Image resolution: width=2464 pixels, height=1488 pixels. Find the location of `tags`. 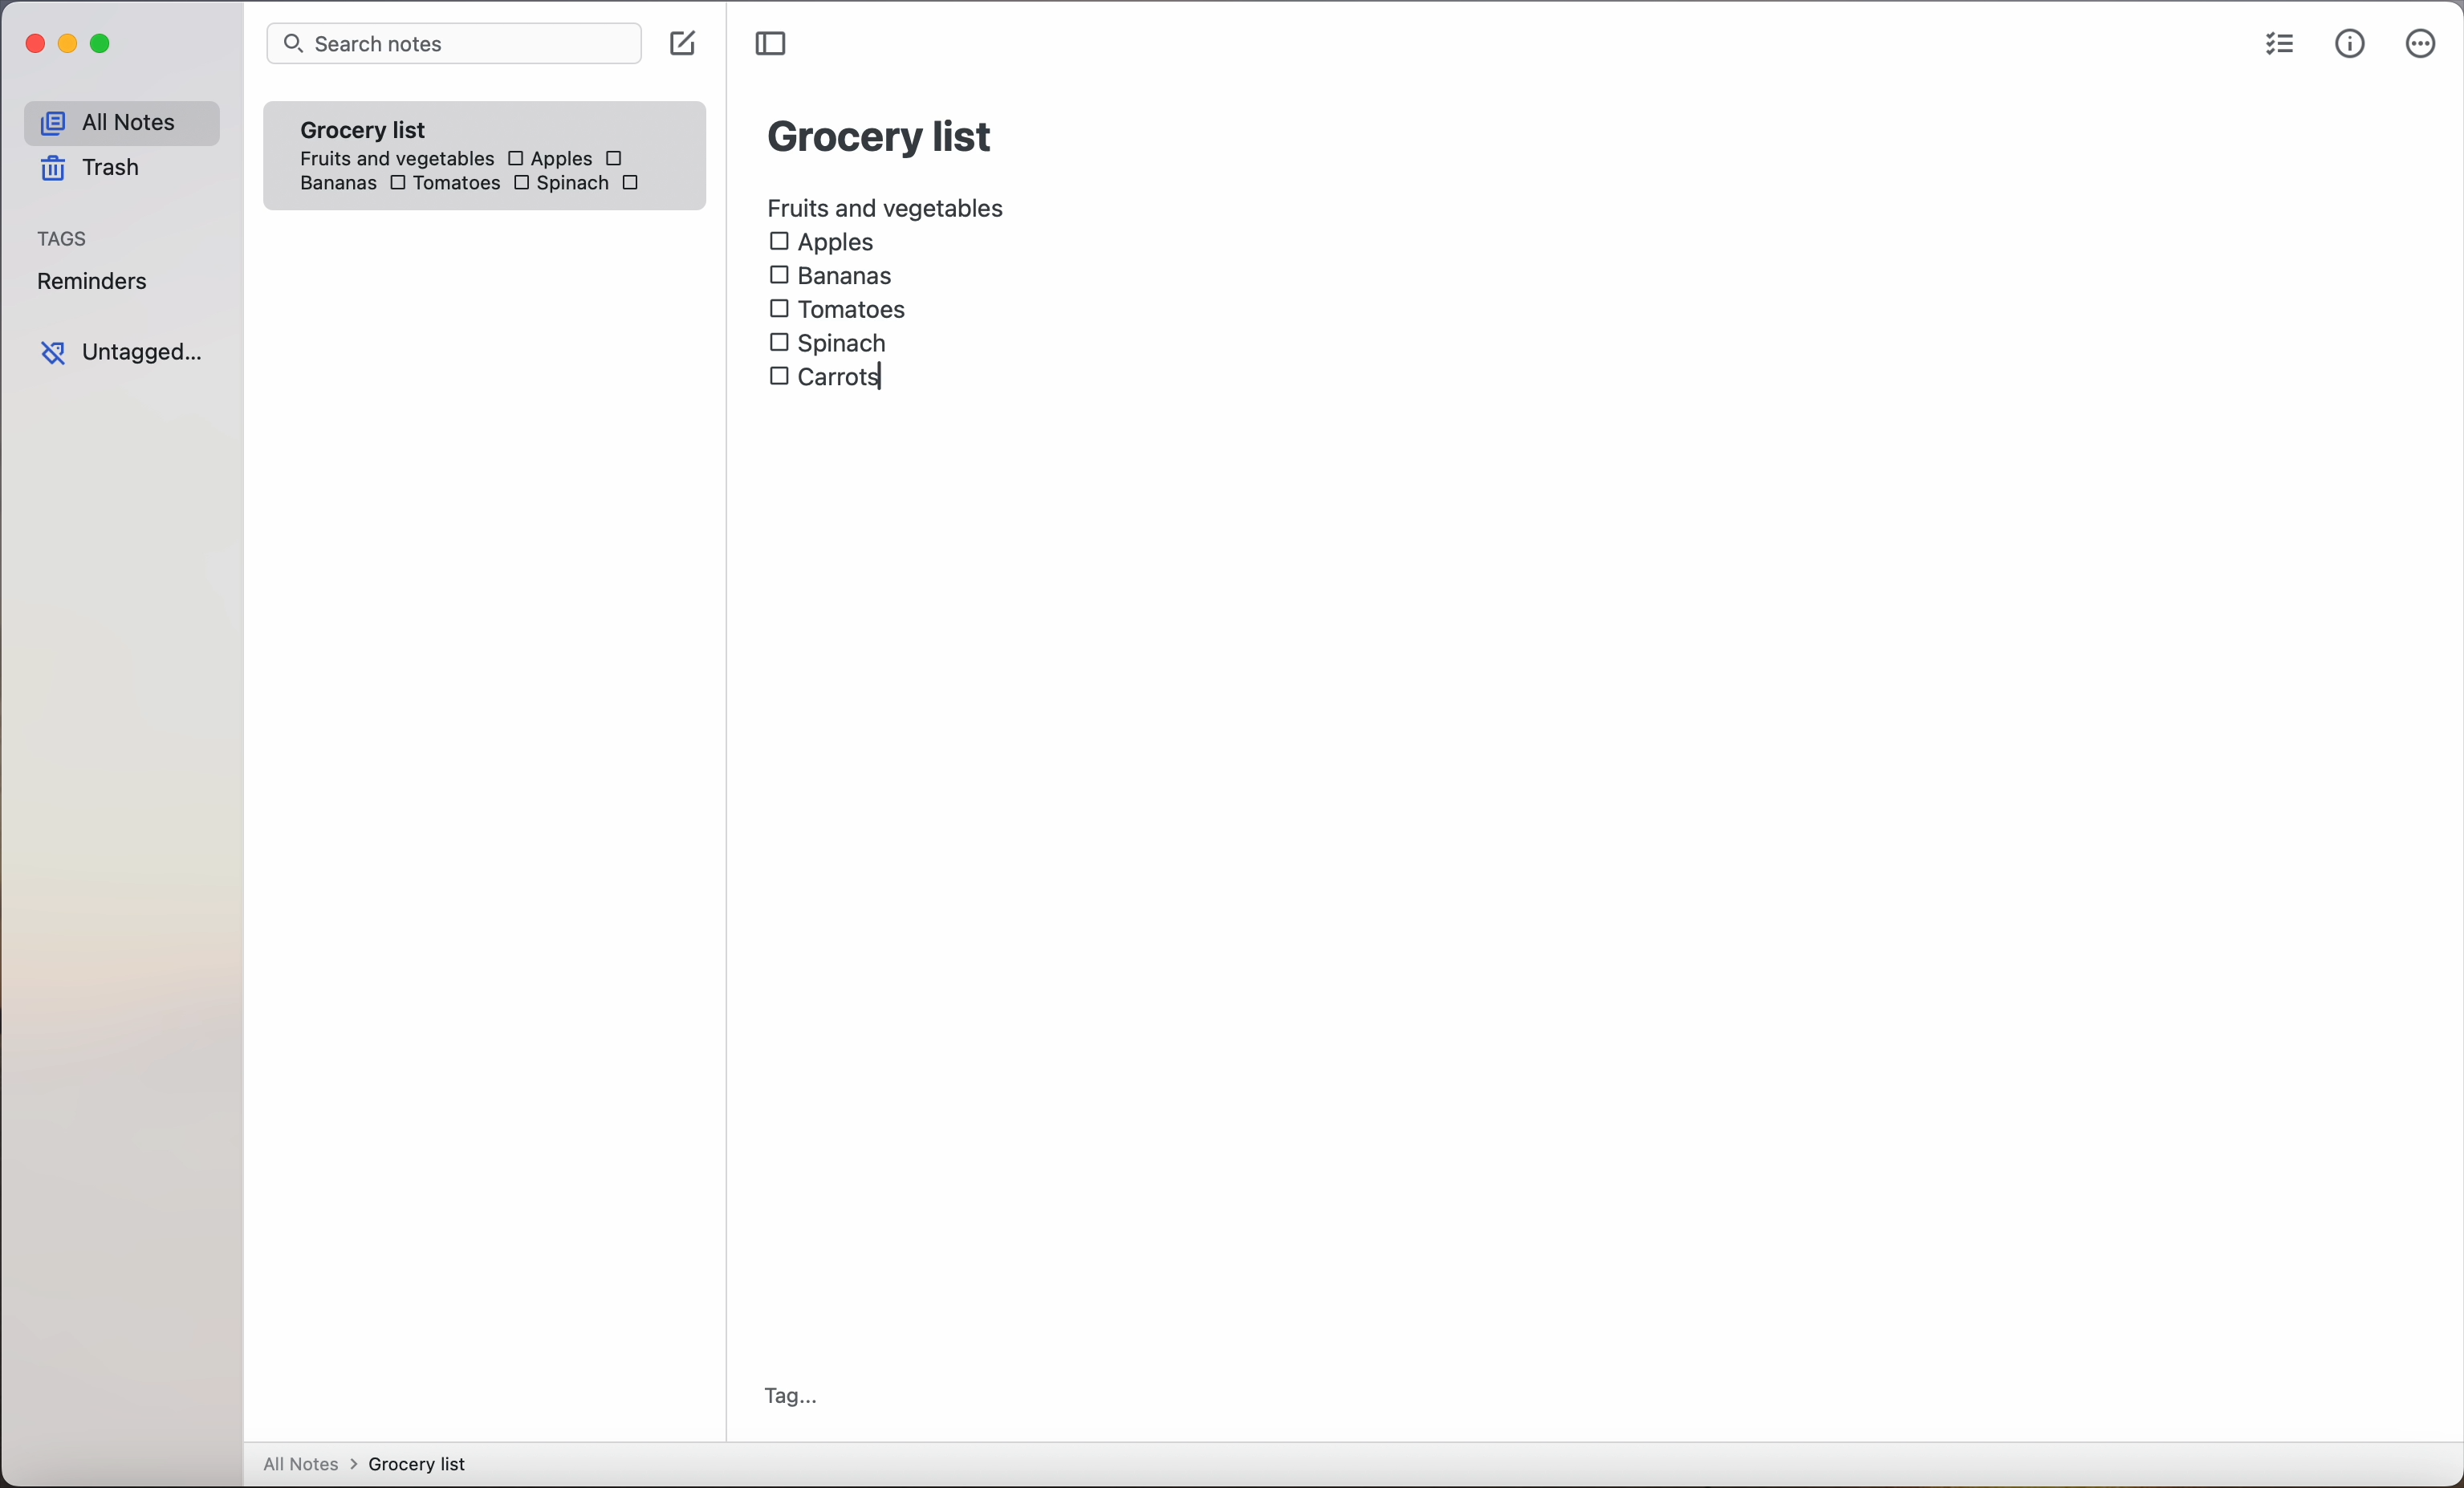

tags is located at coordinates (65, 240).